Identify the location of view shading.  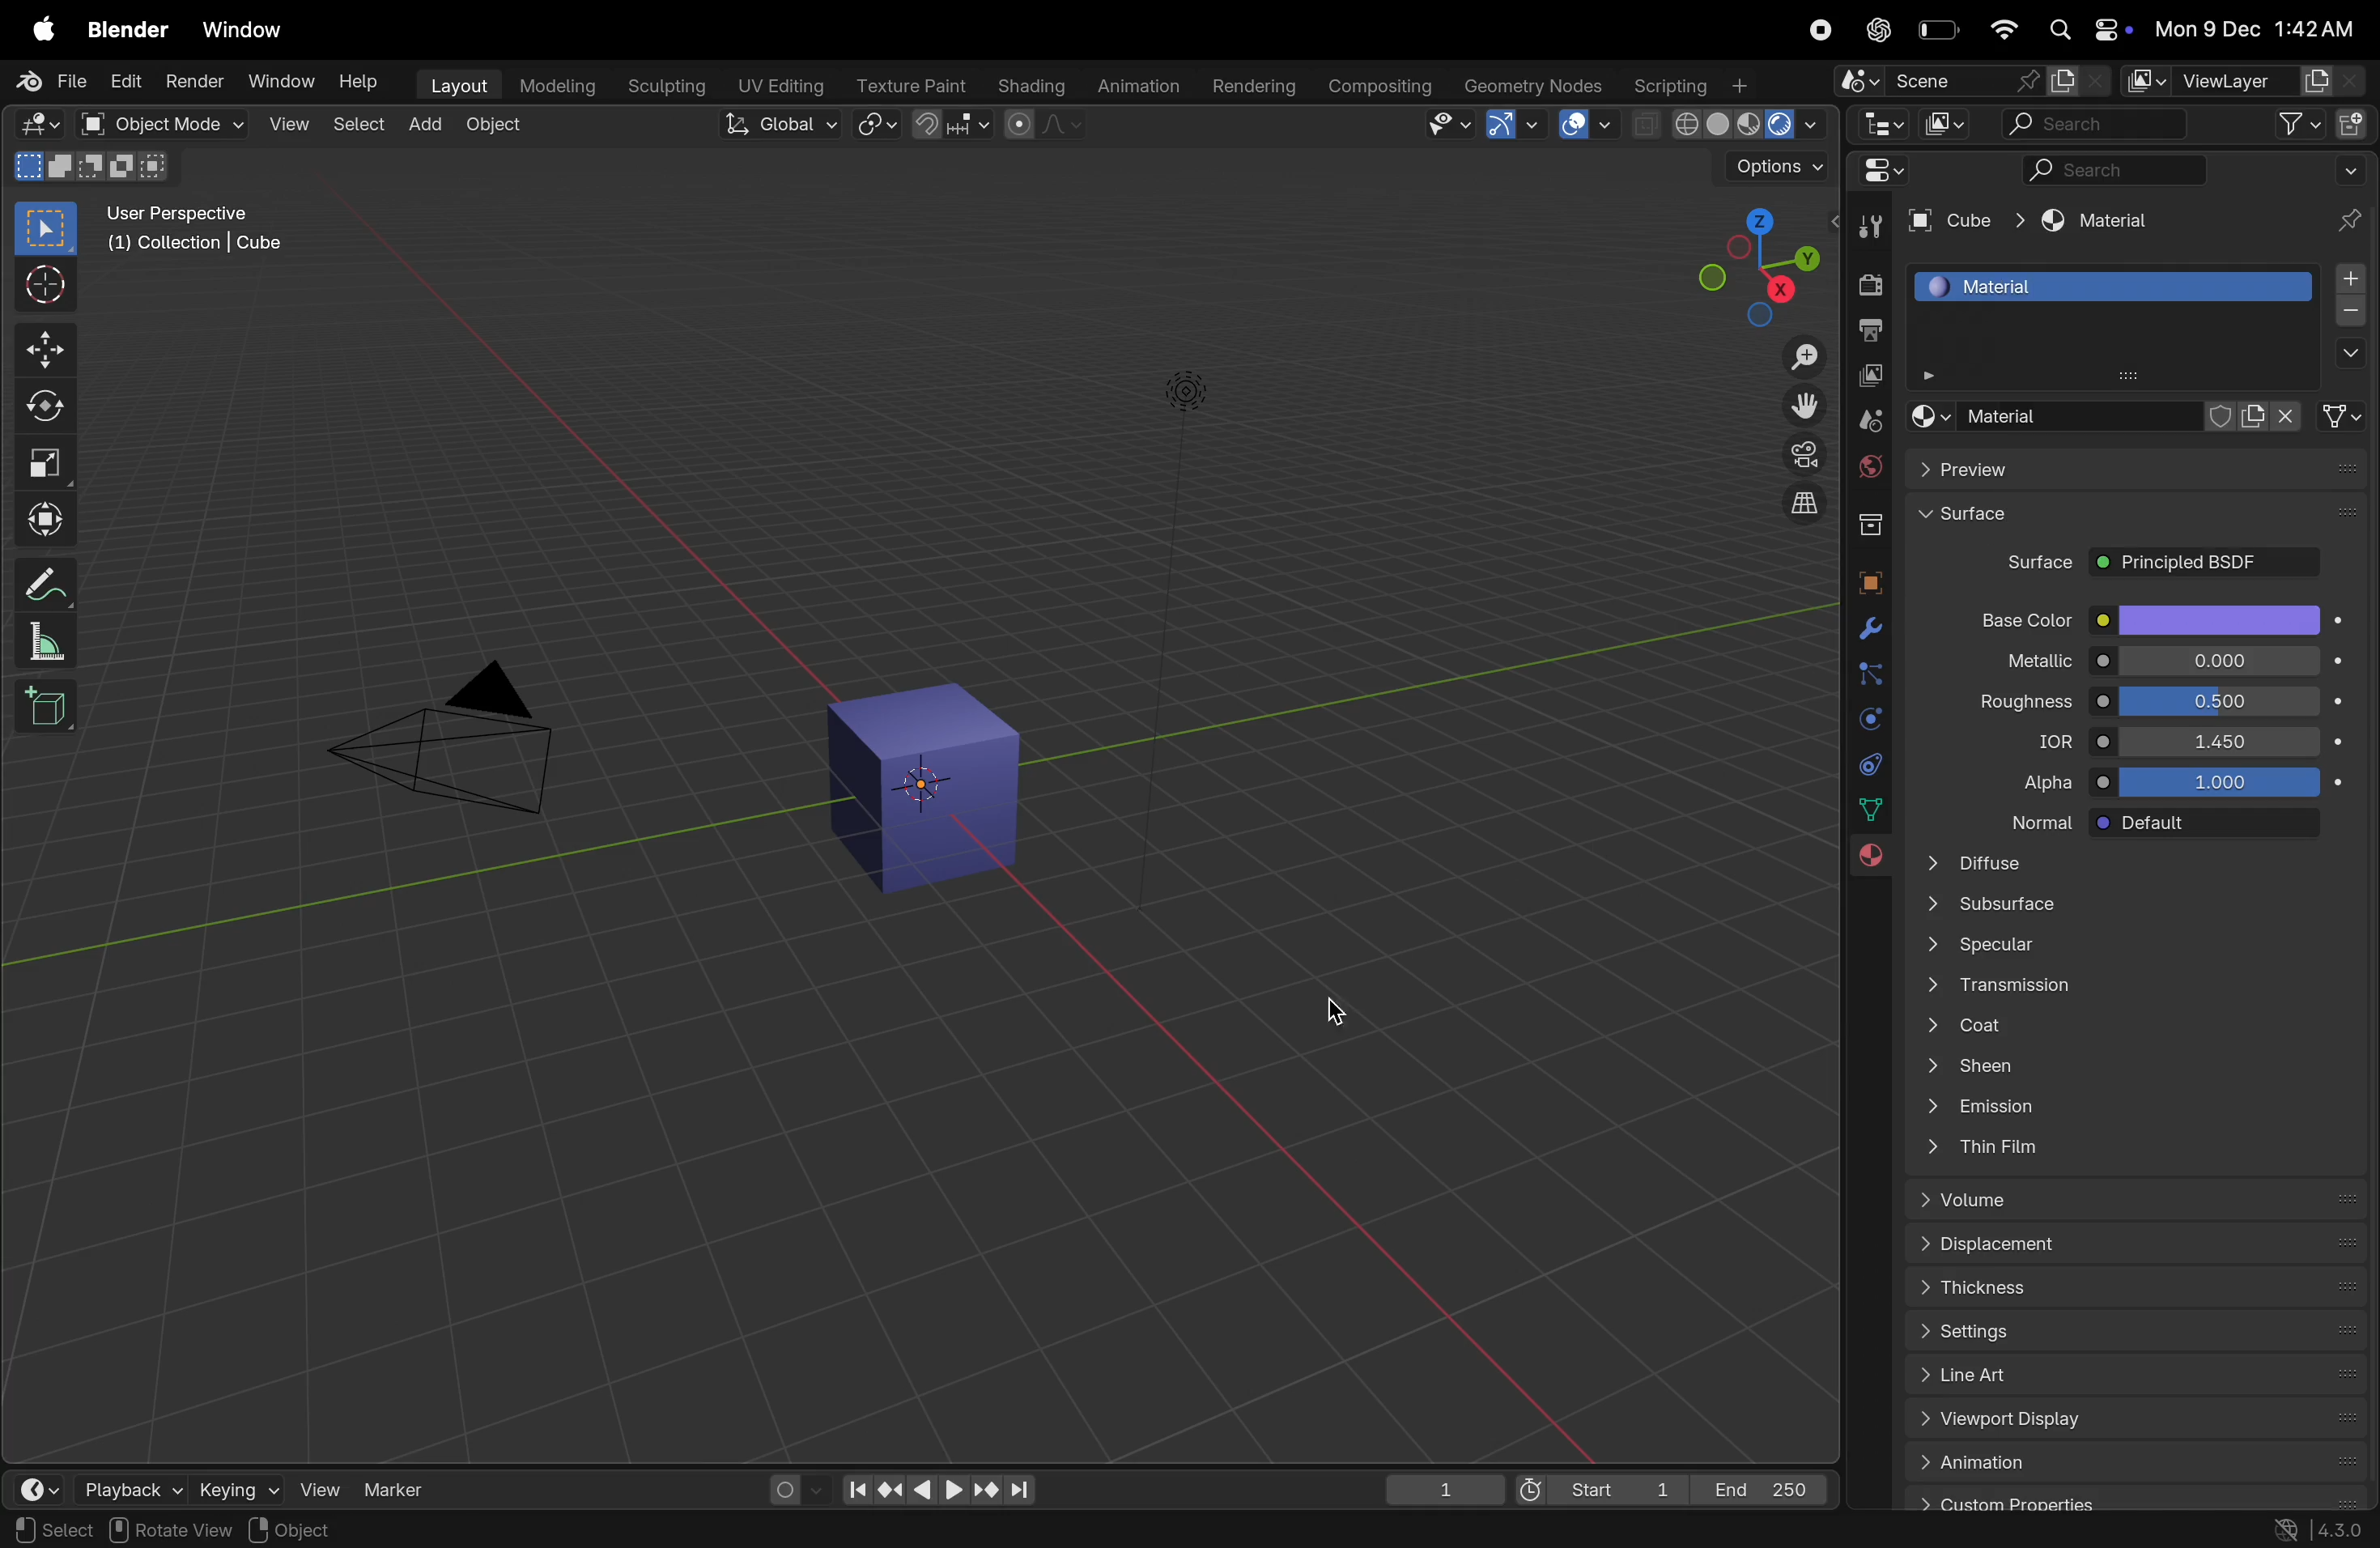
(1729, 127).